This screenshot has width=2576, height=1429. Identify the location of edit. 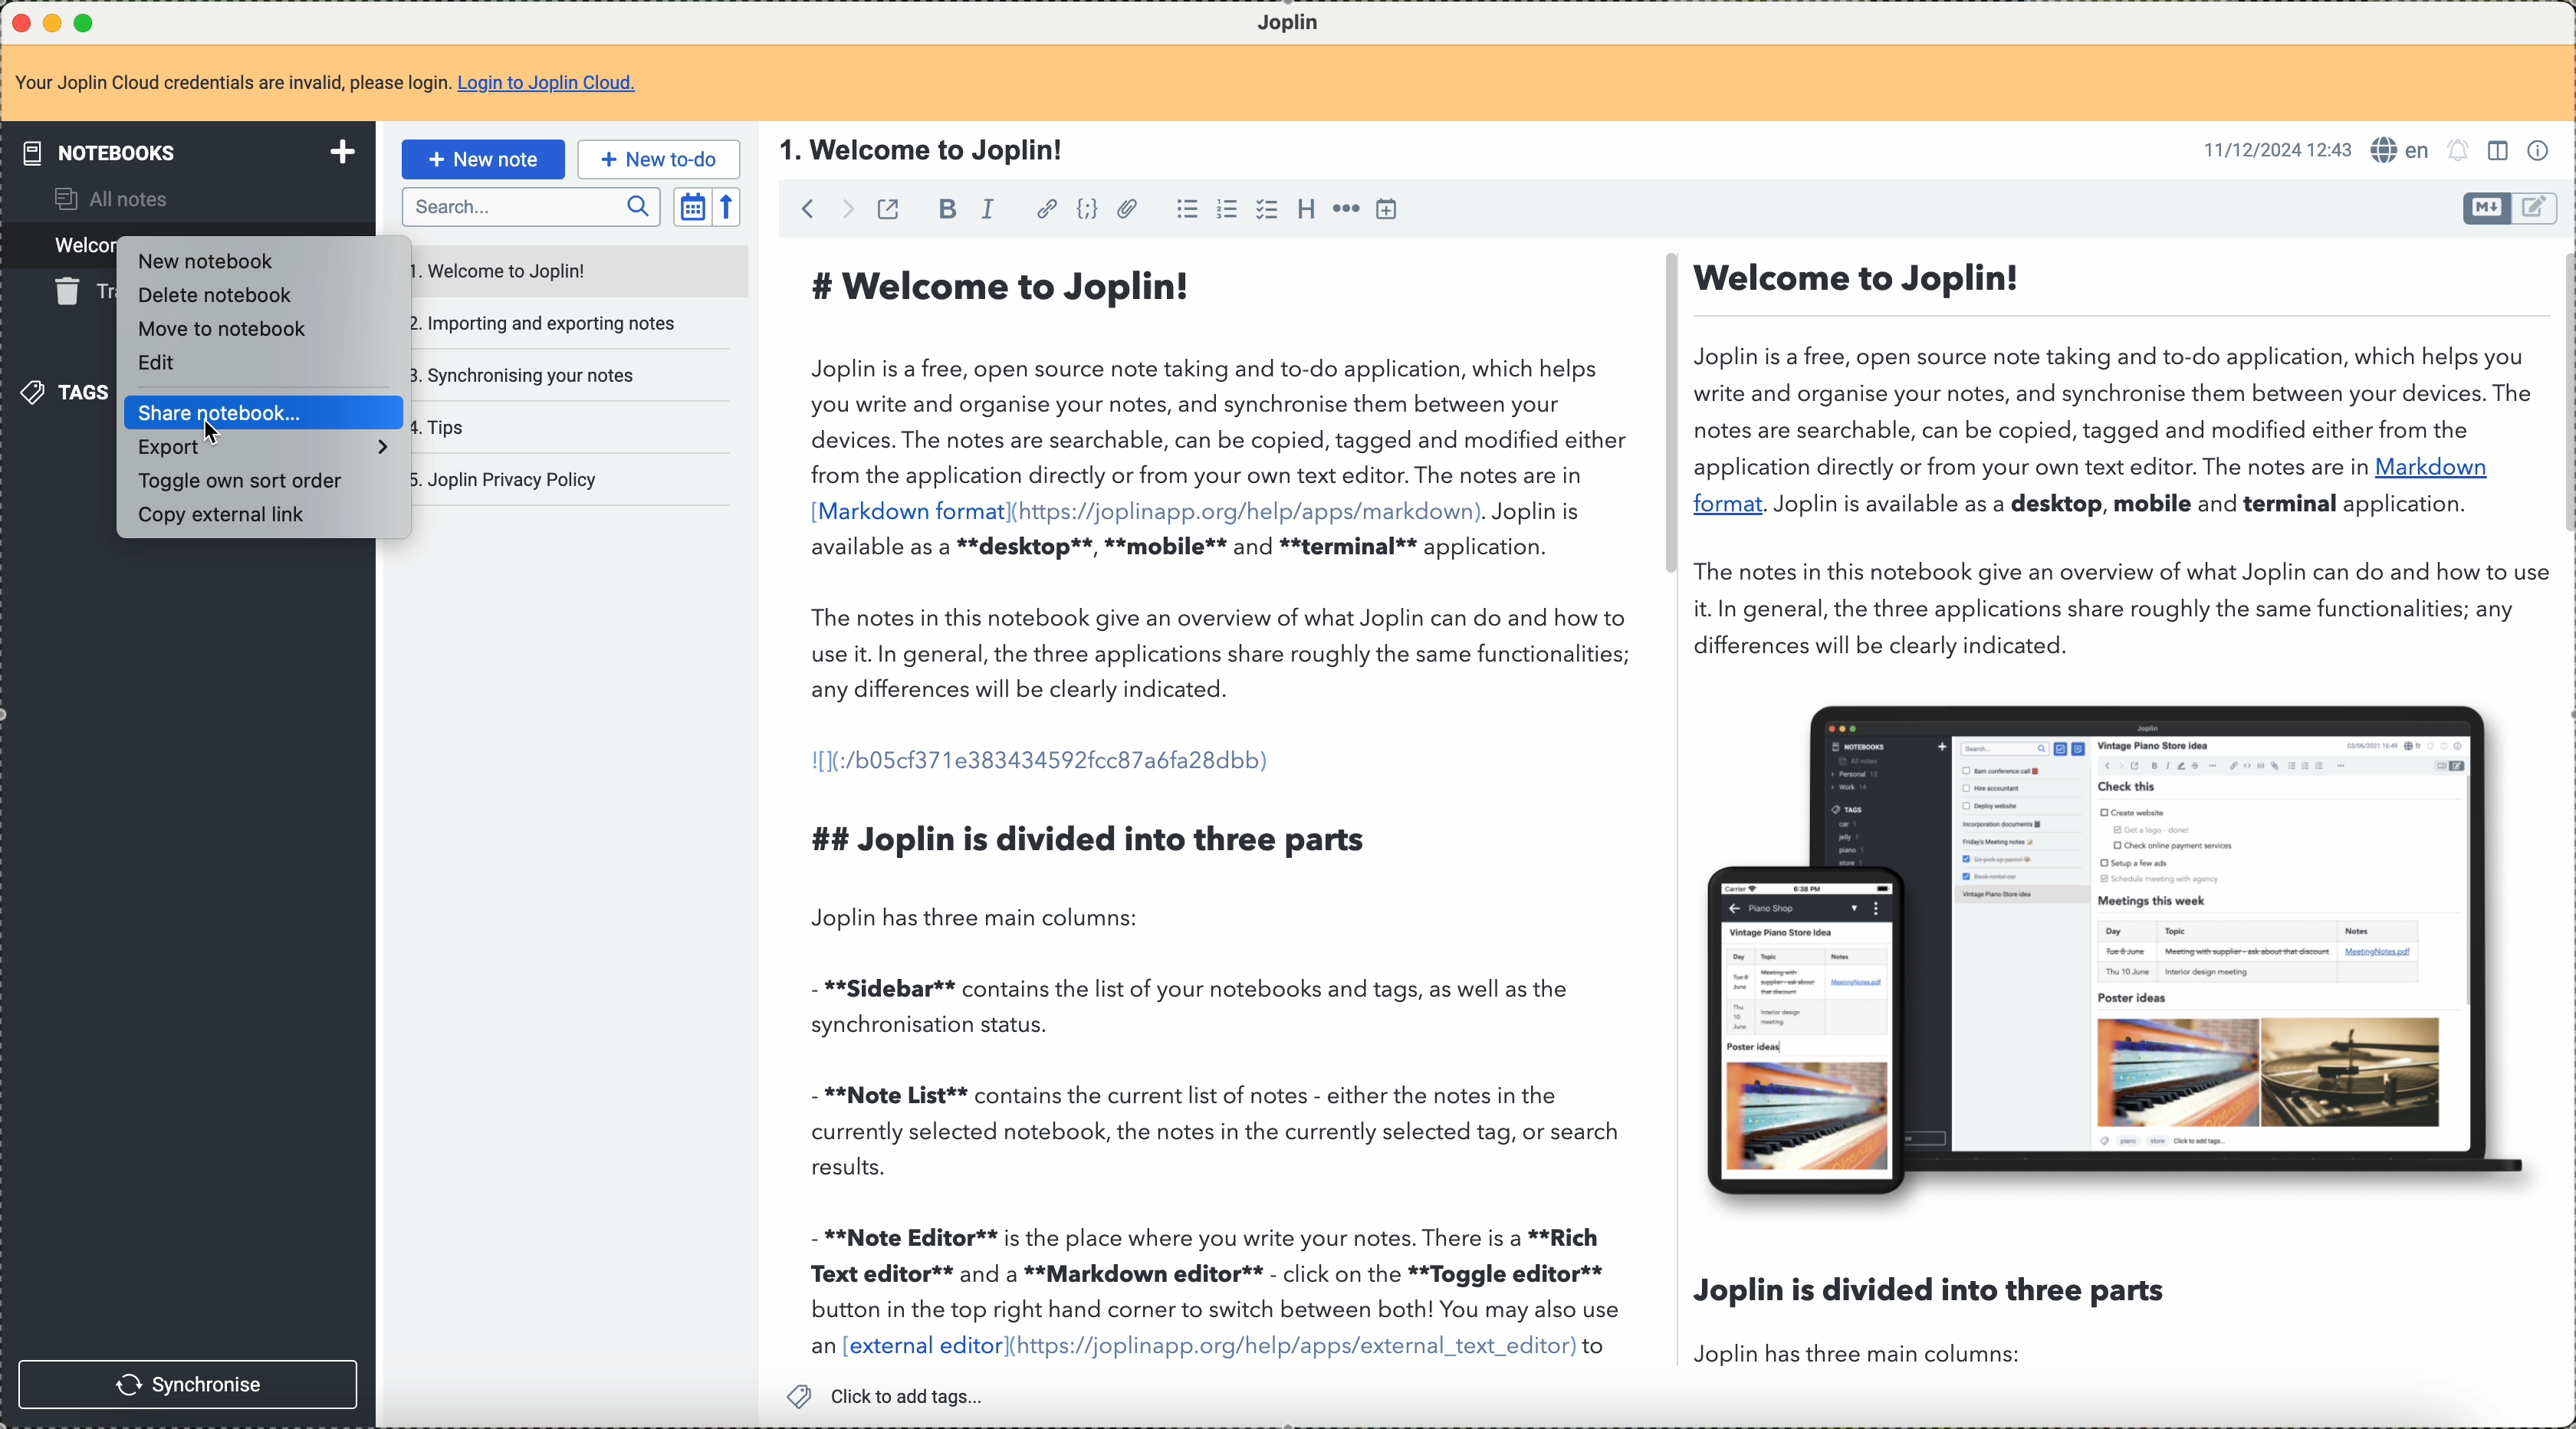
(167, 362).